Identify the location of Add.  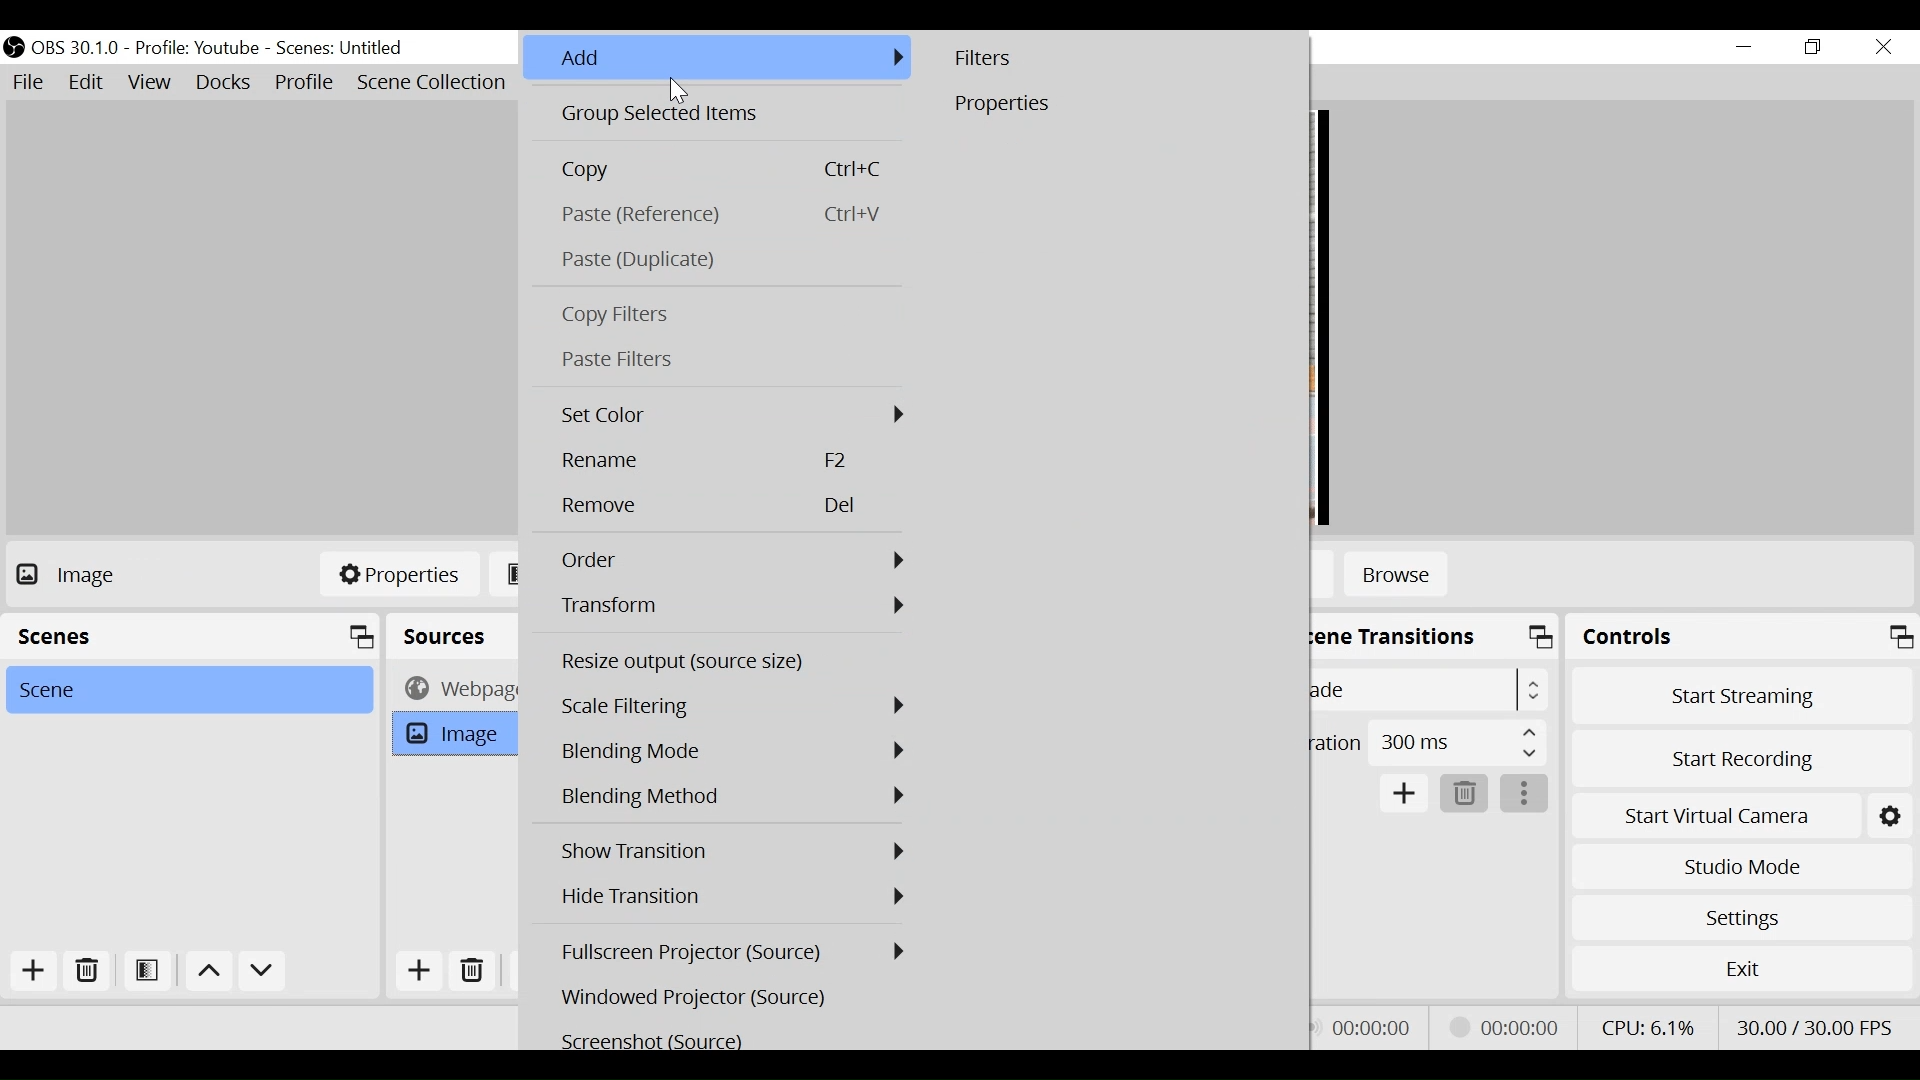
(419, 970).